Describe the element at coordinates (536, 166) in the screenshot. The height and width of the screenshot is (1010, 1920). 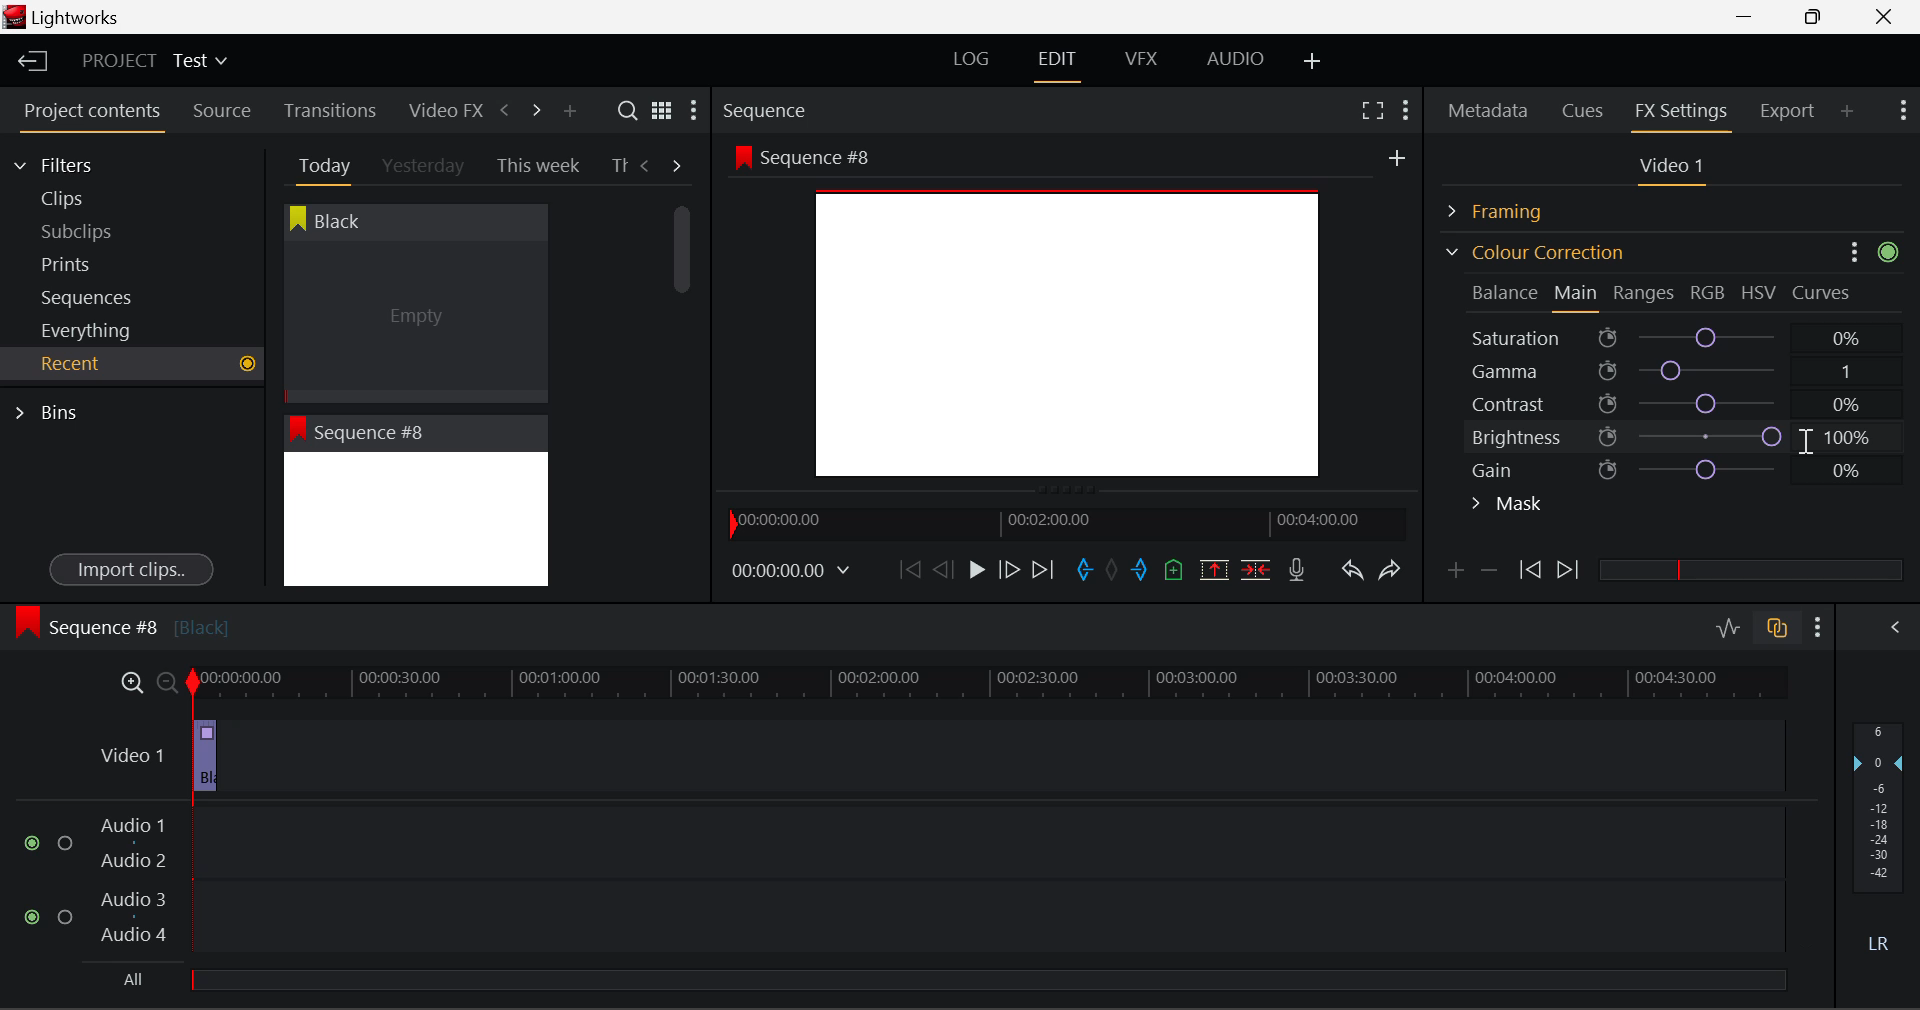
I see `This week Tab` at that location.